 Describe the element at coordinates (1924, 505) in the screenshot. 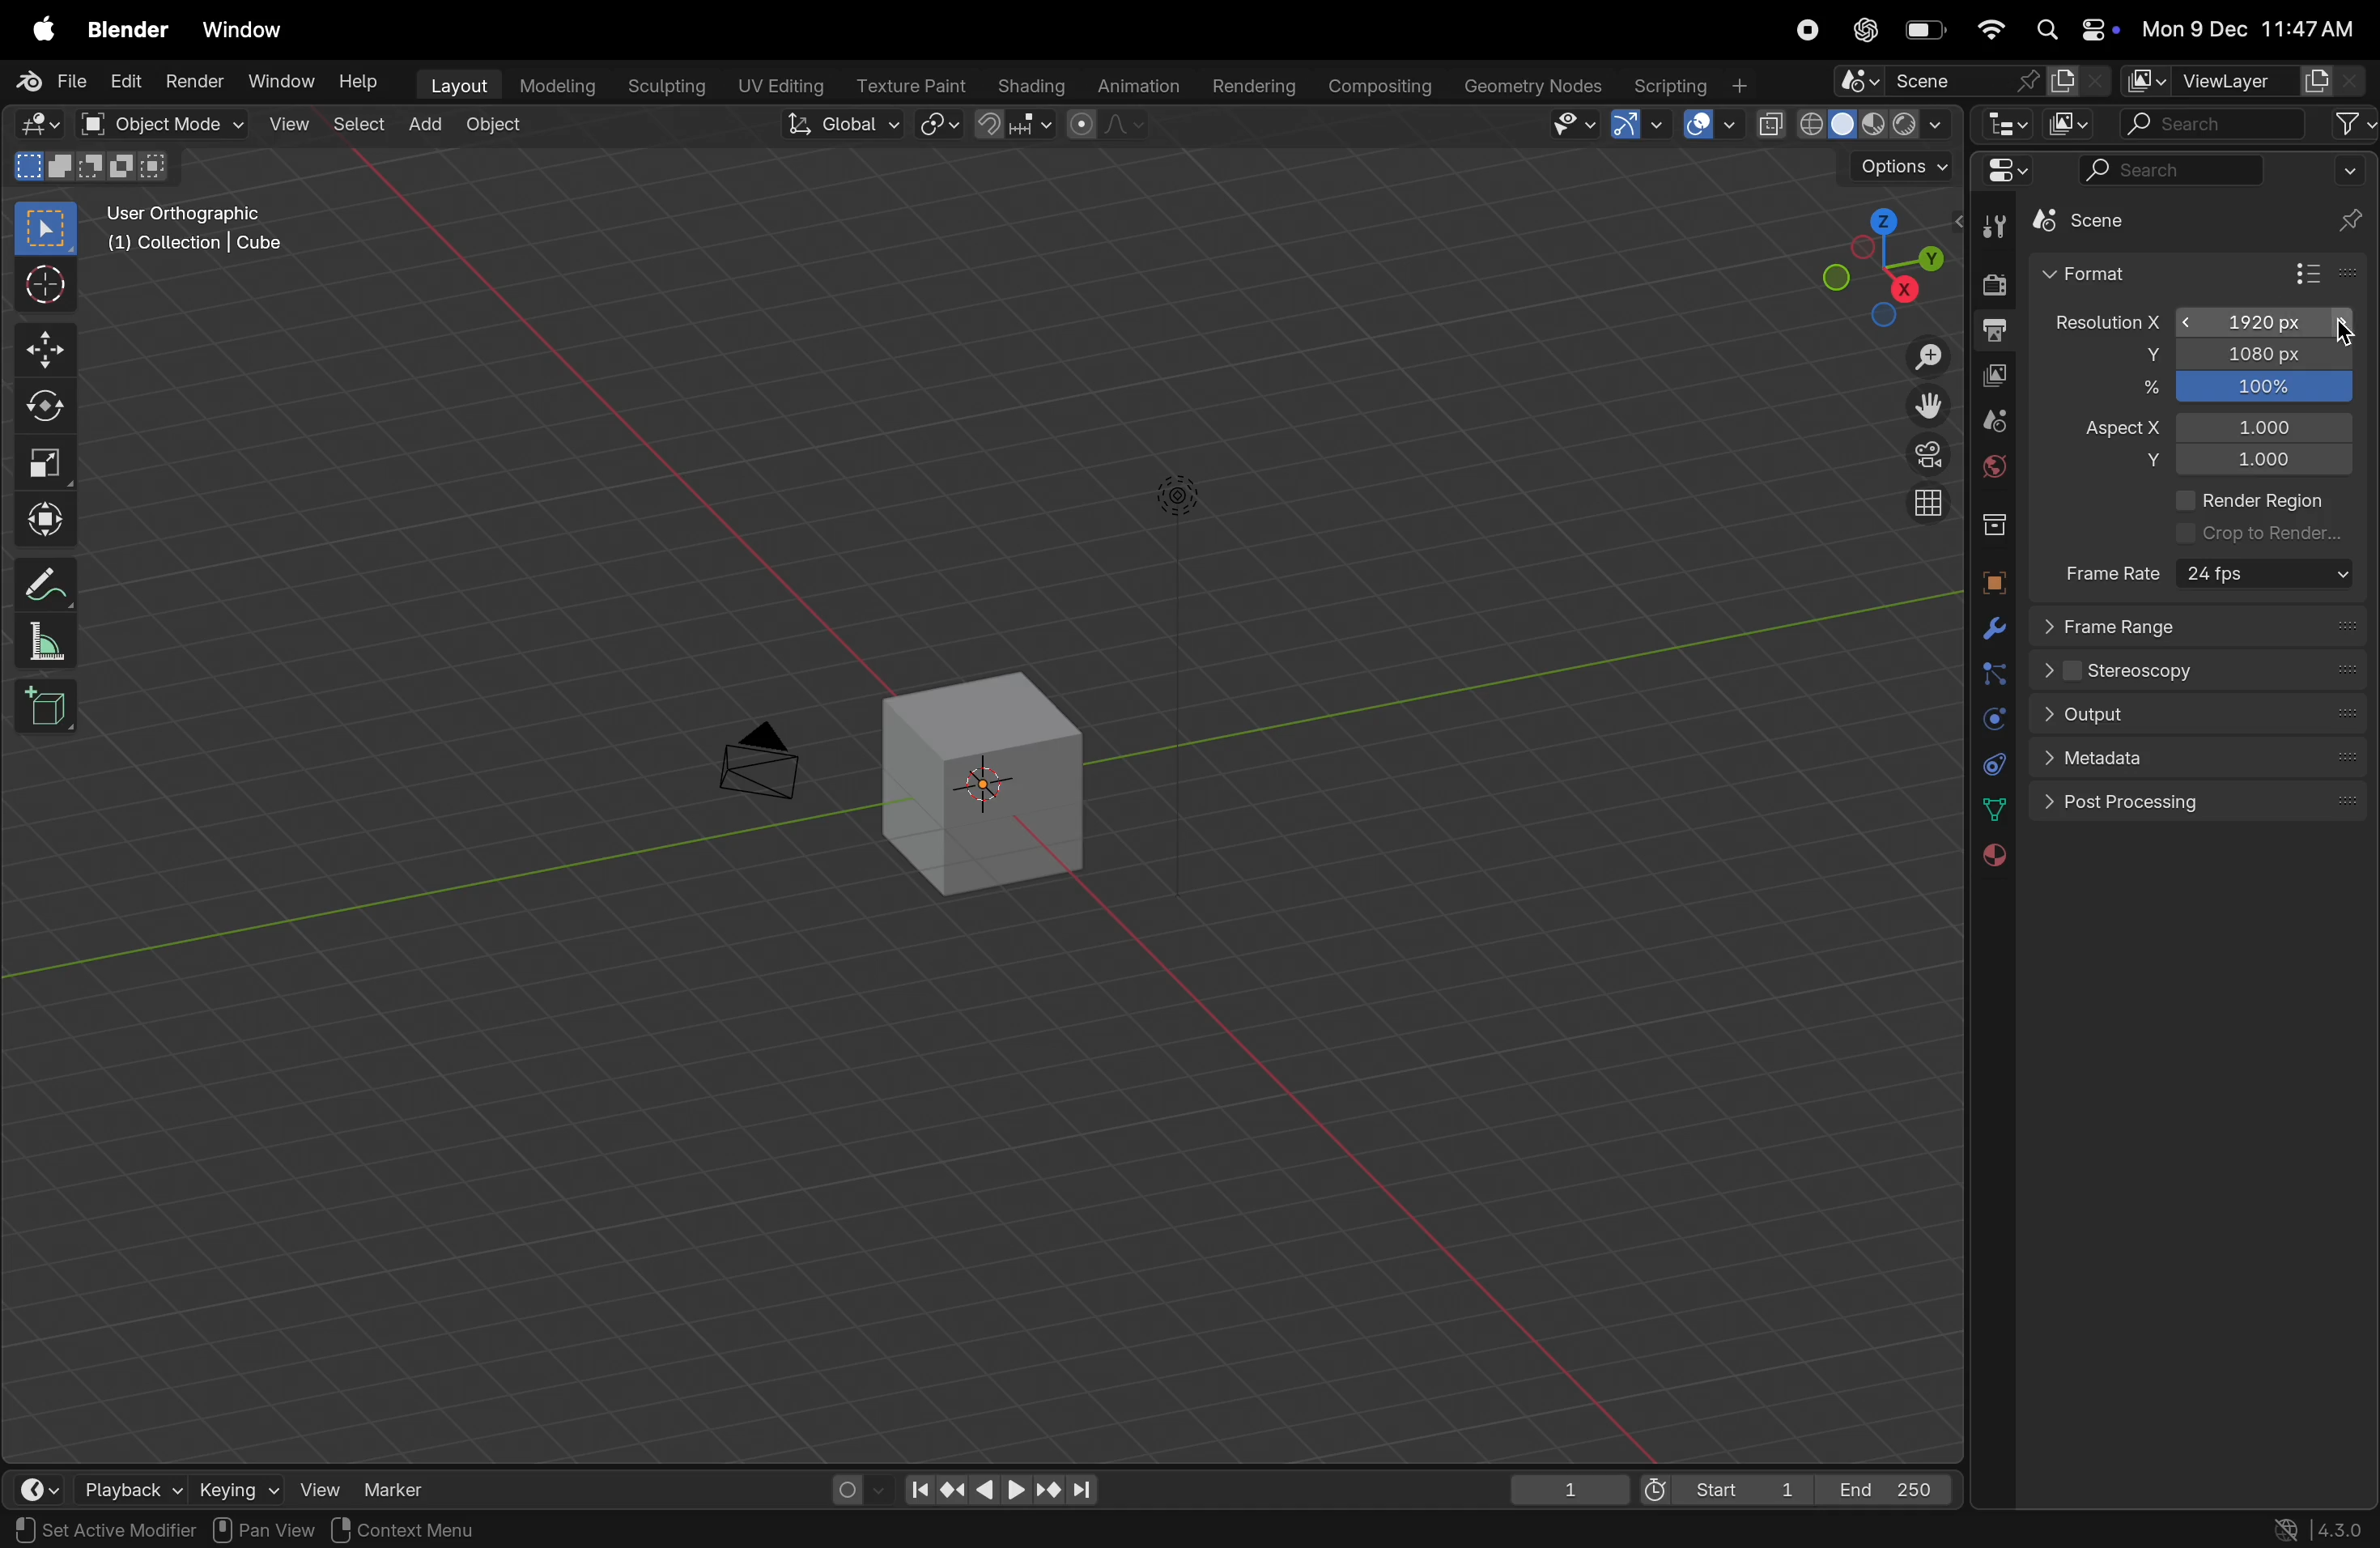

I see `orthographic view` at that location.